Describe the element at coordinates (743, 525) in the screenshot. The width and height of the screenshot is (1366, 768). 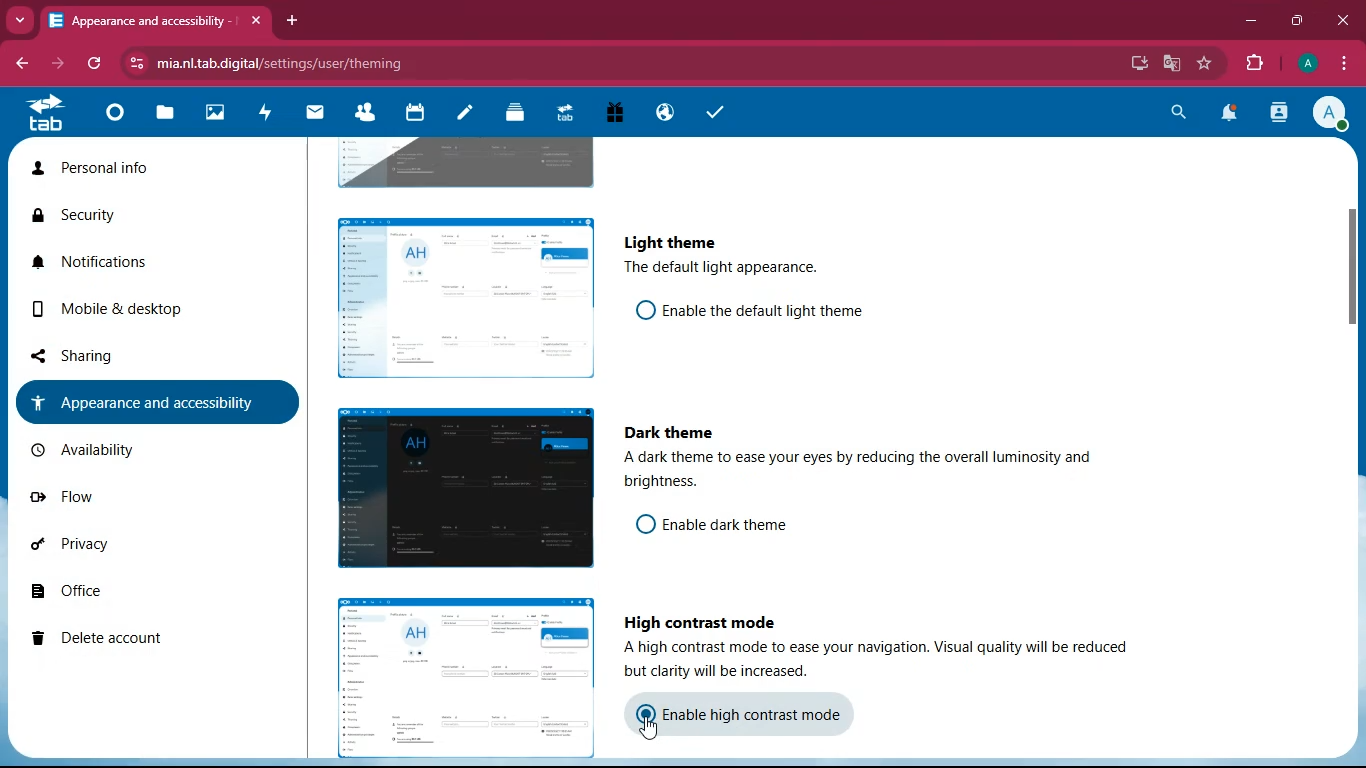
I see `enable` at that location.